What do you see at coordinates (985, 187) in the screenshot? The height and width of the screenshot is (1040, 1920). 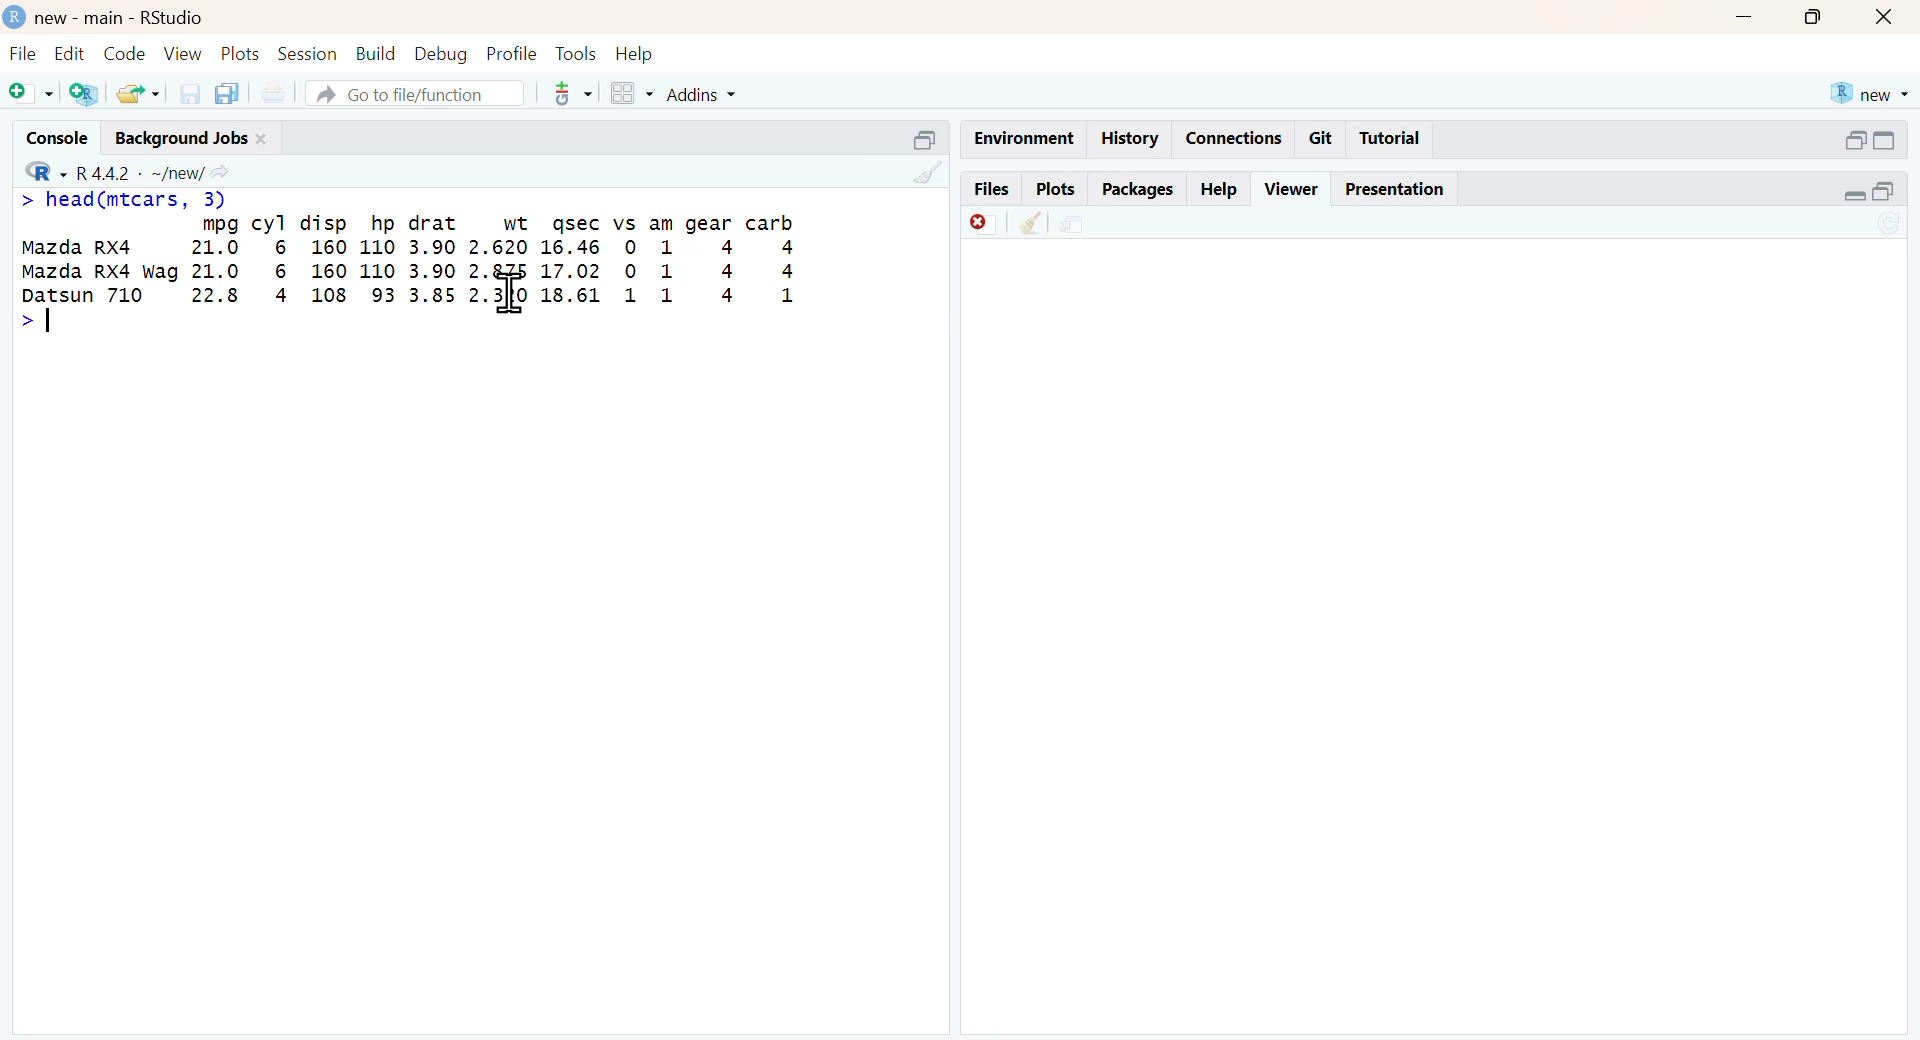 I see `Files` at bounding box center [985, 187].